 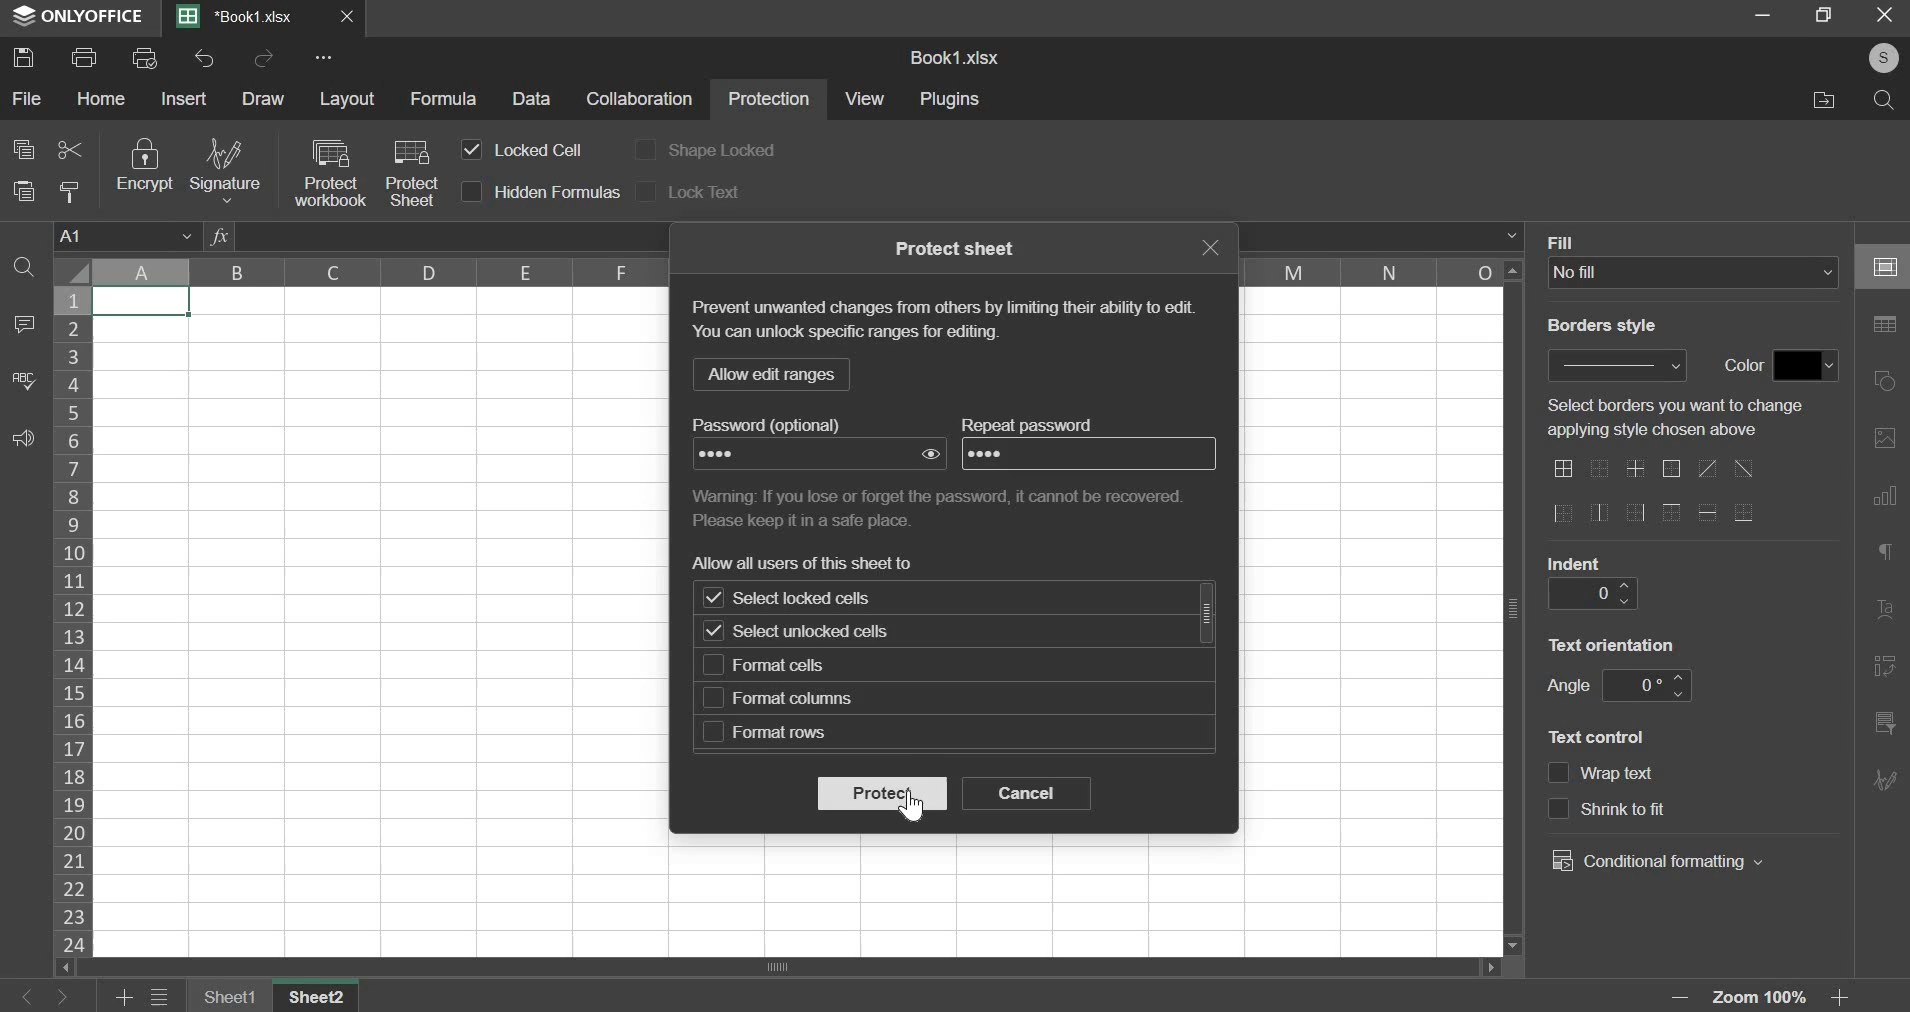 What do you see at coordinates (1887, 493) in the screenshot?
I see `right side bar` at bounding box center [1887, 493].